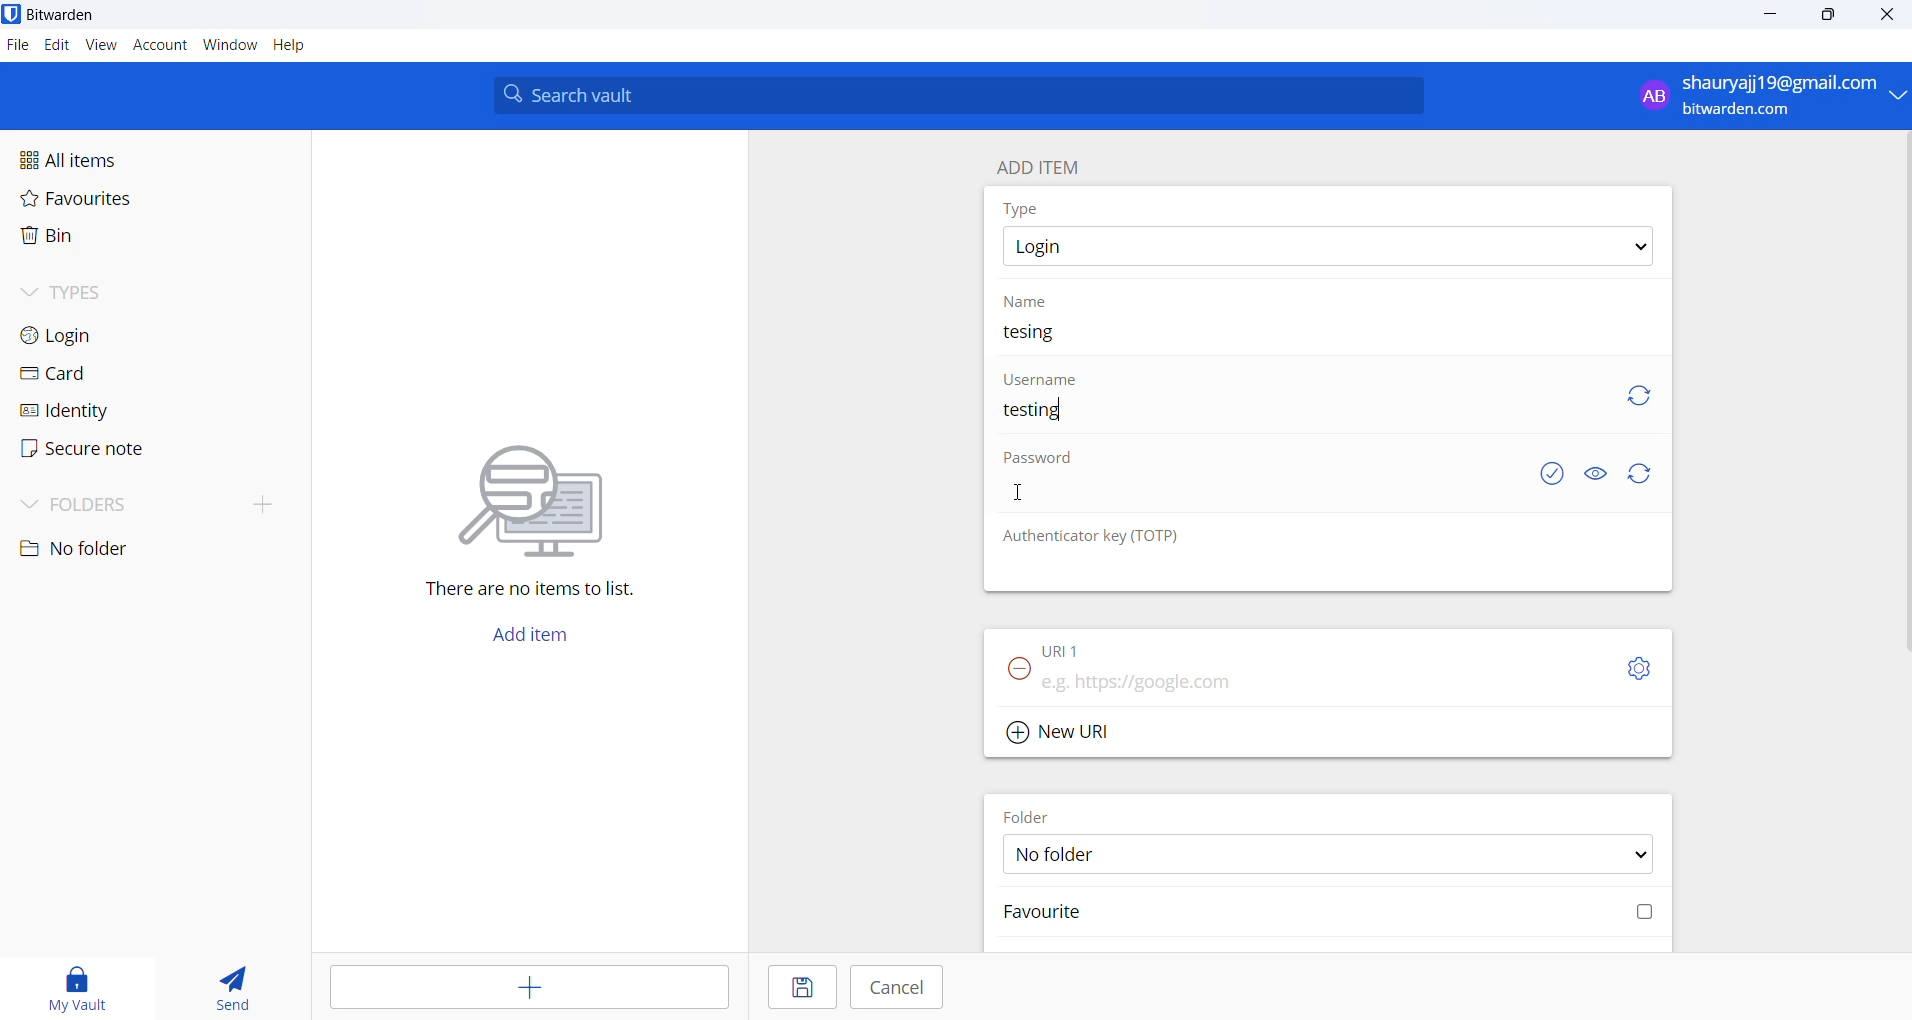 The height and width of the screenshot is (1020, 1912). Describe the element at coordinates (1649, 399) in the screenshot. I see `Refresh ` at that location.